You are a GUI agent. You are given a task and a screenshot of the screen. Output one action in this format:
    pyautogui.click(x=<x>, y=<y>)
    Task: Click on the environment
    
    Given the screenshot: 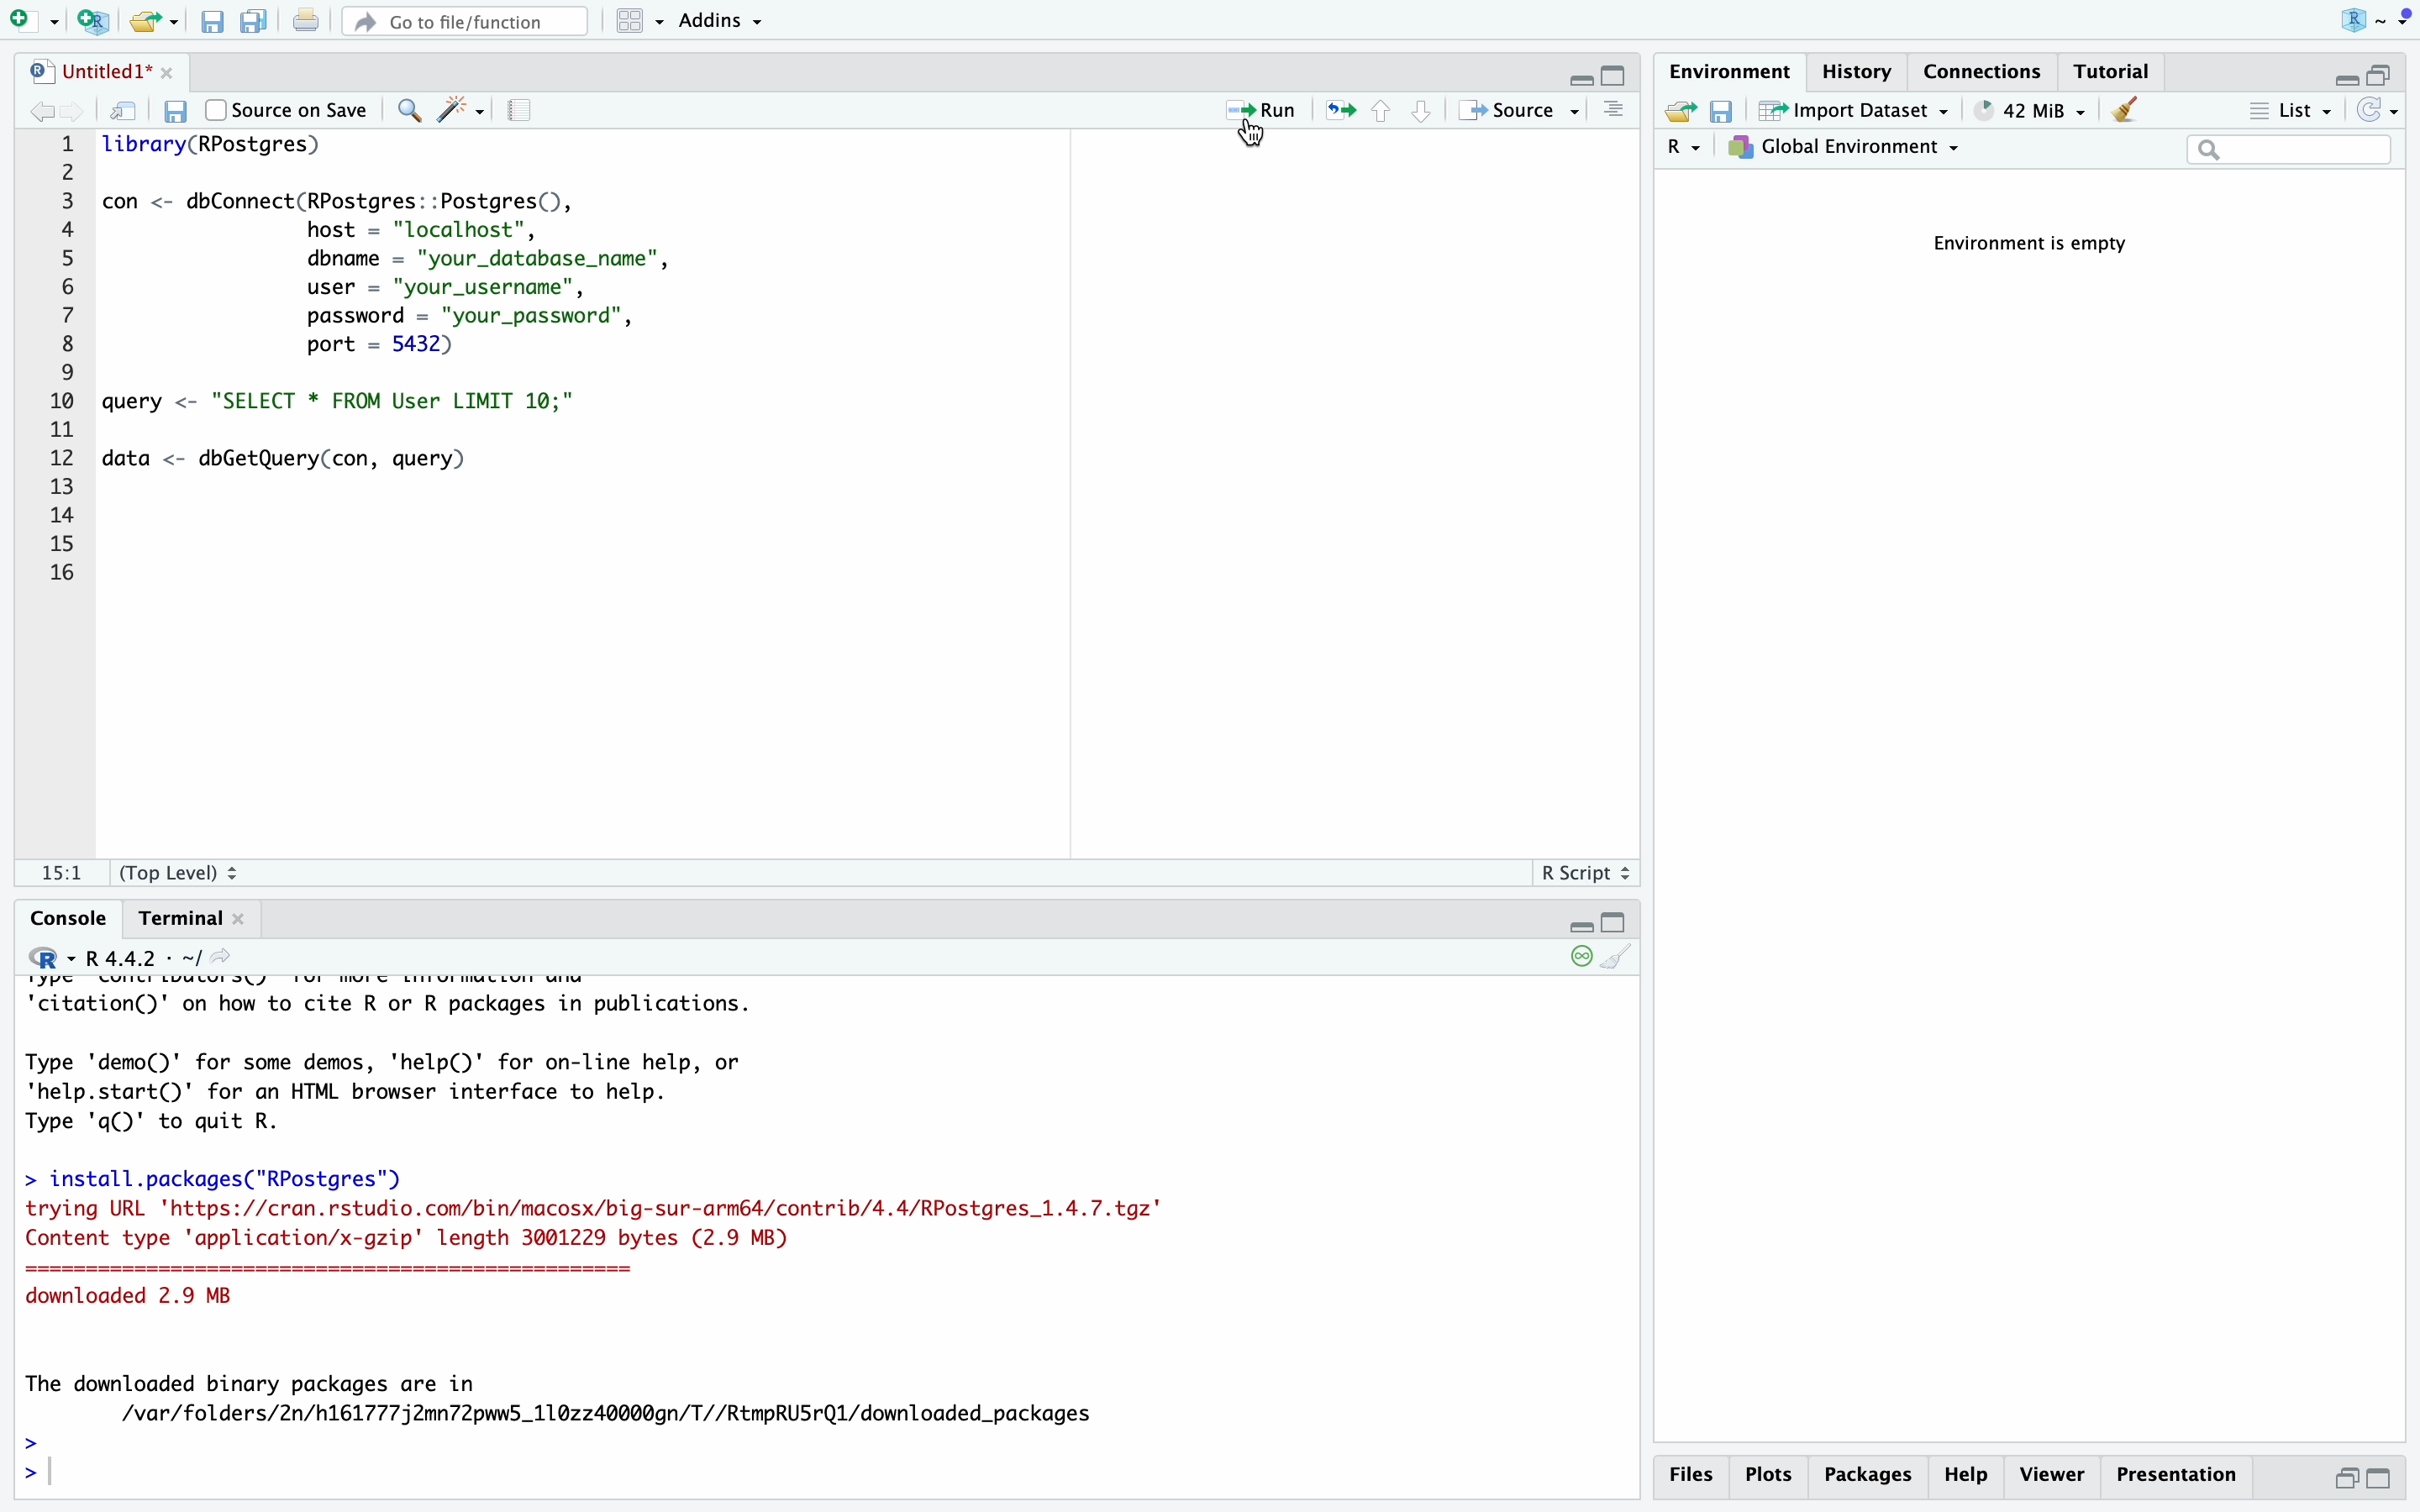 What is the action you would take?
    pyautogui.click(x=1732, y=68)
    